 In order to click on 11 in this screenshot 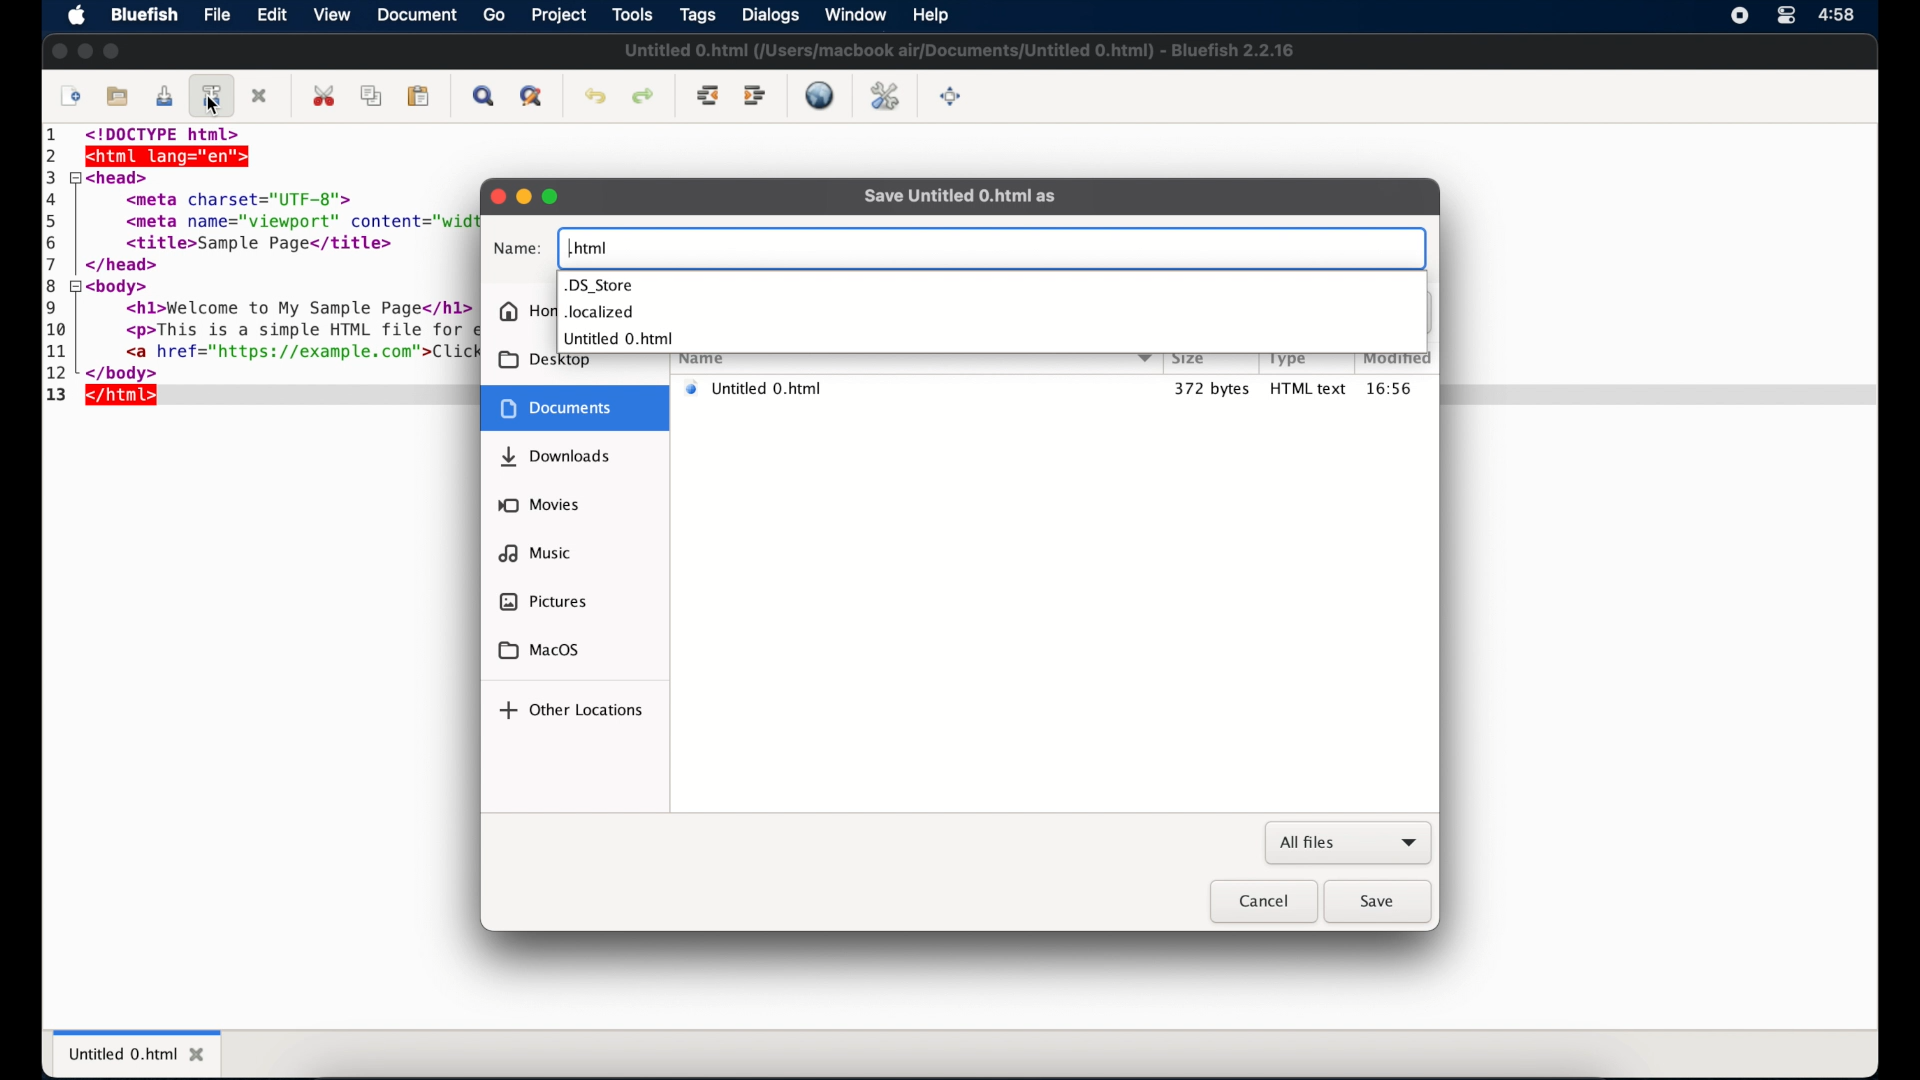, I will do `click(60, 351)`.